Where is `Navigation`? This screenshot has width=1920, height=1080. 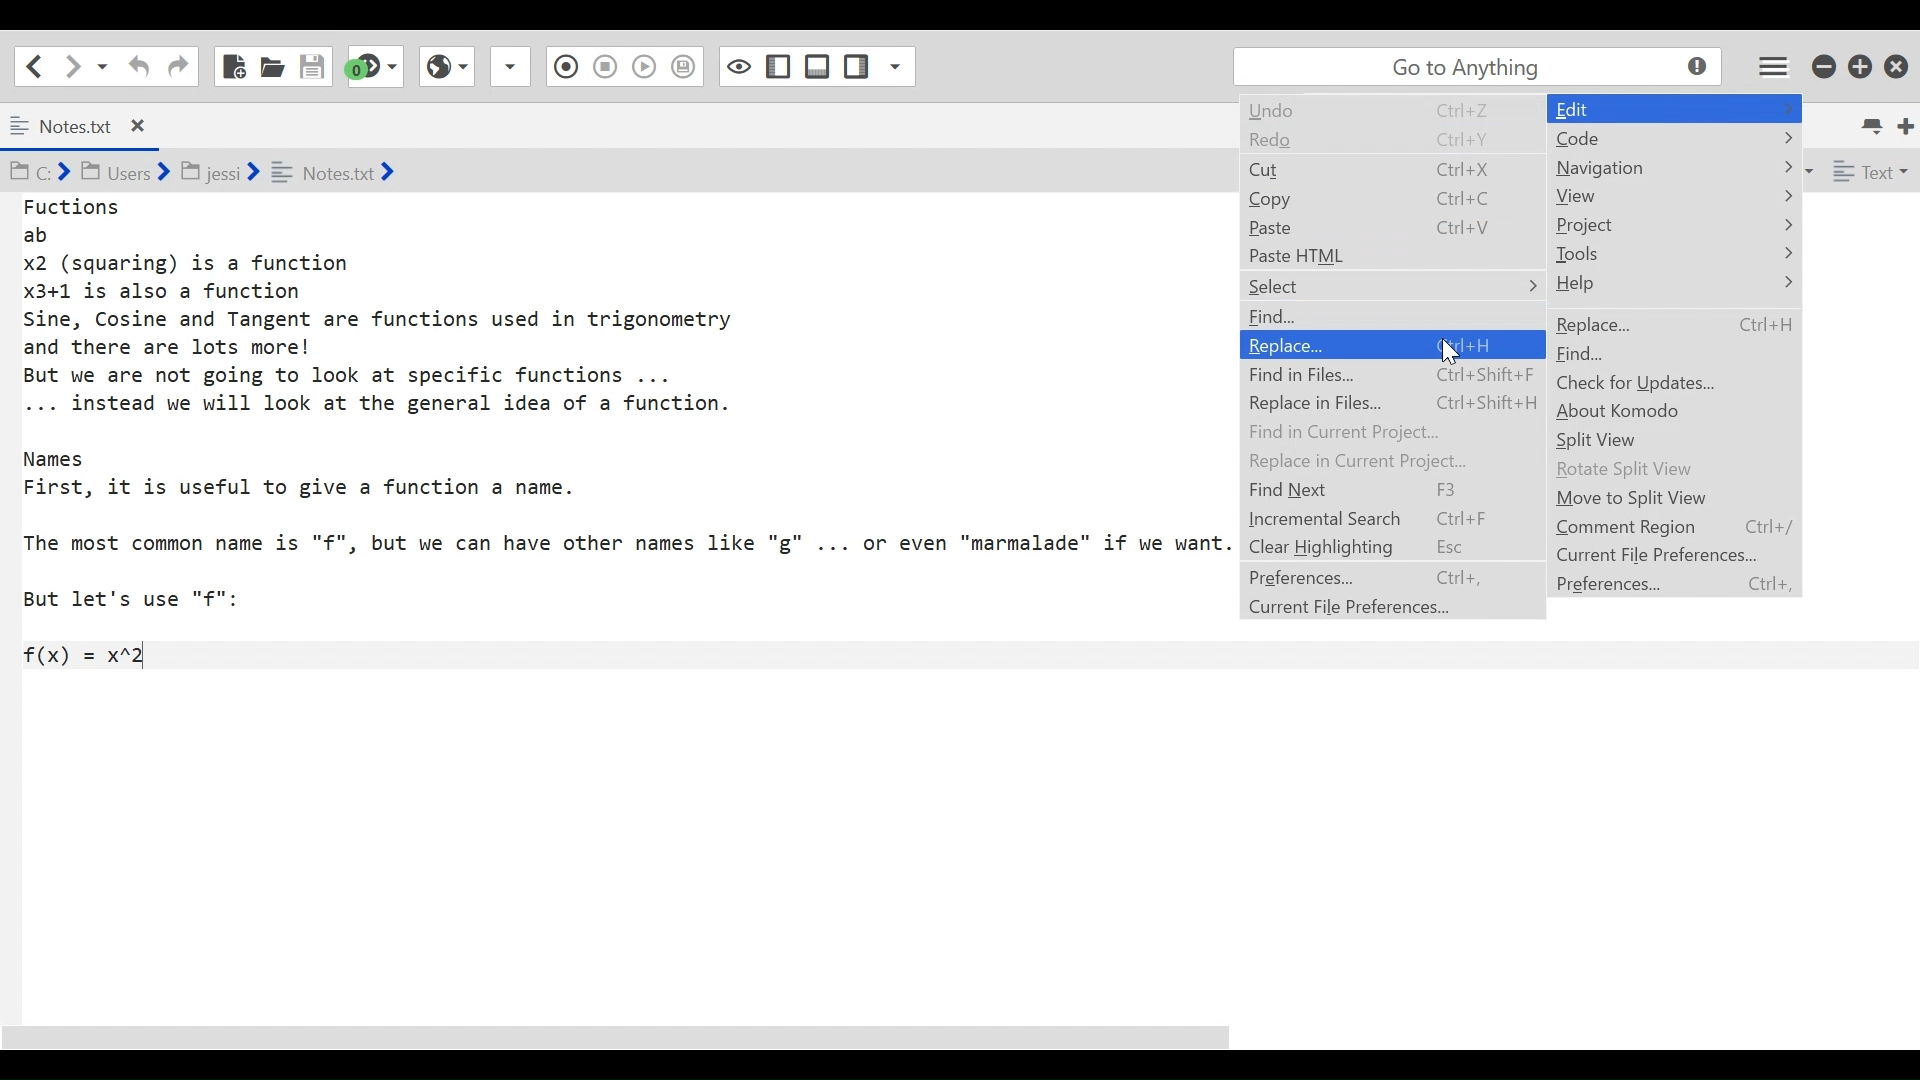
Navigation is located at coordinates (1628, 168).